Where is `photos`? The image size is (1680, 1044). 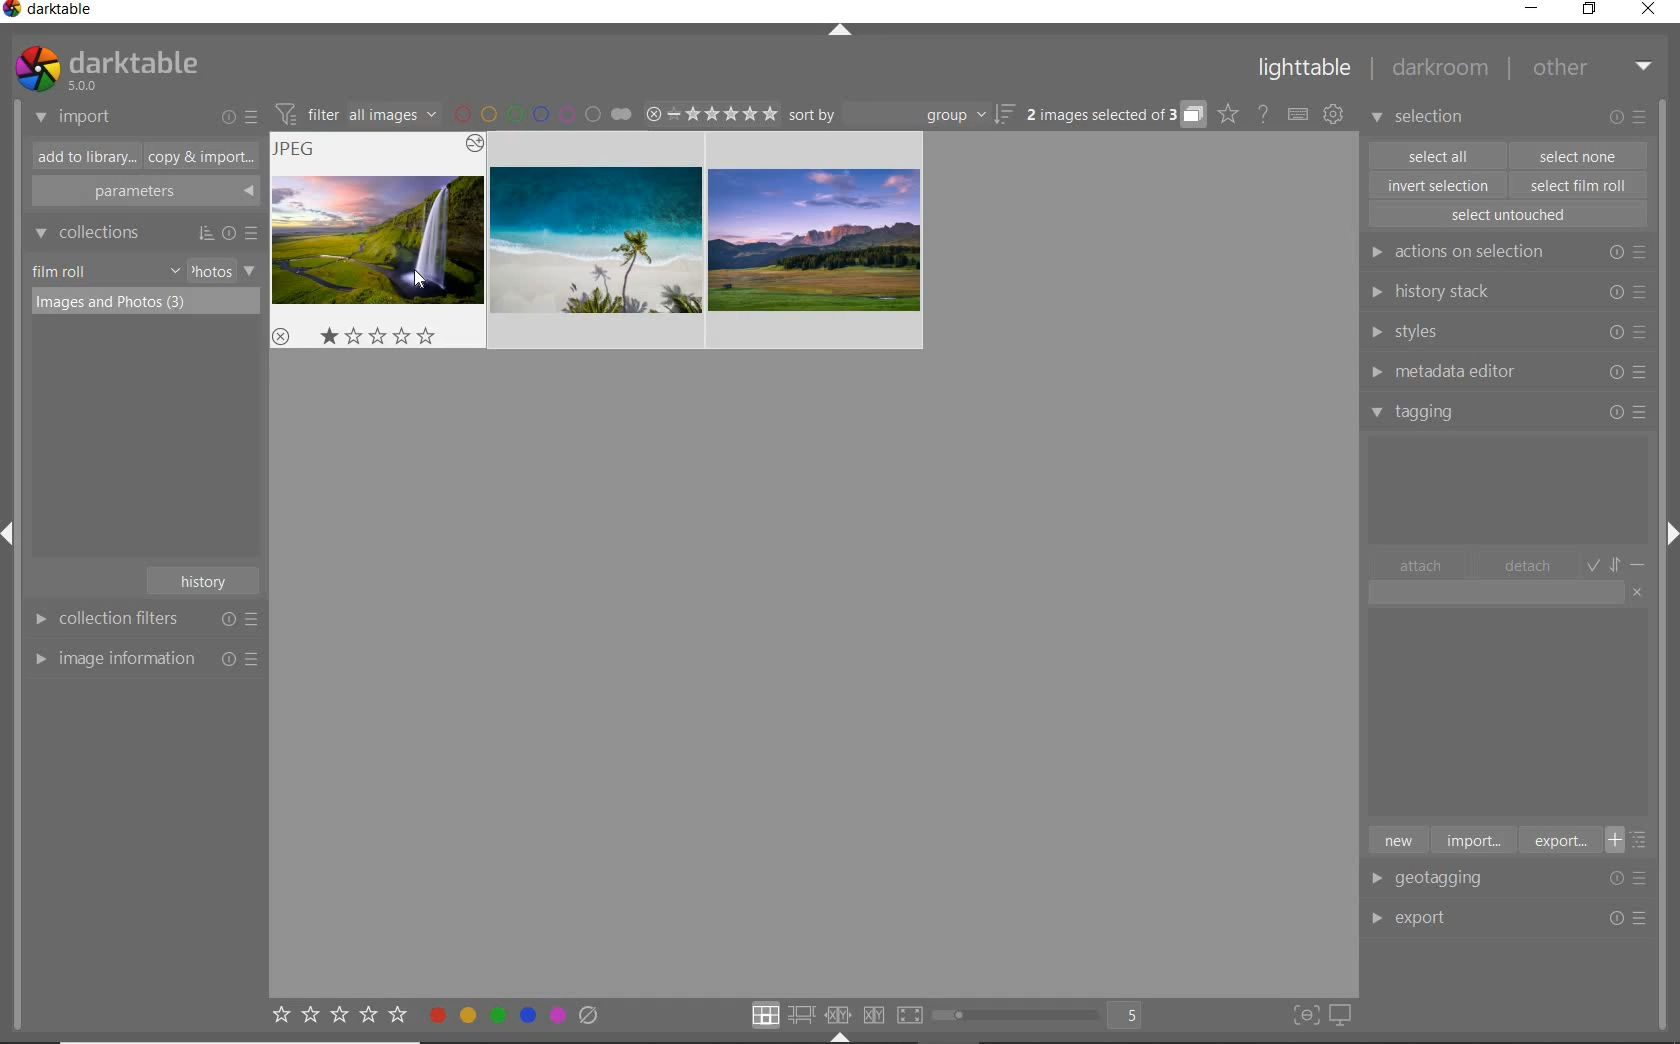 photos is located at coordinates (210, 271).